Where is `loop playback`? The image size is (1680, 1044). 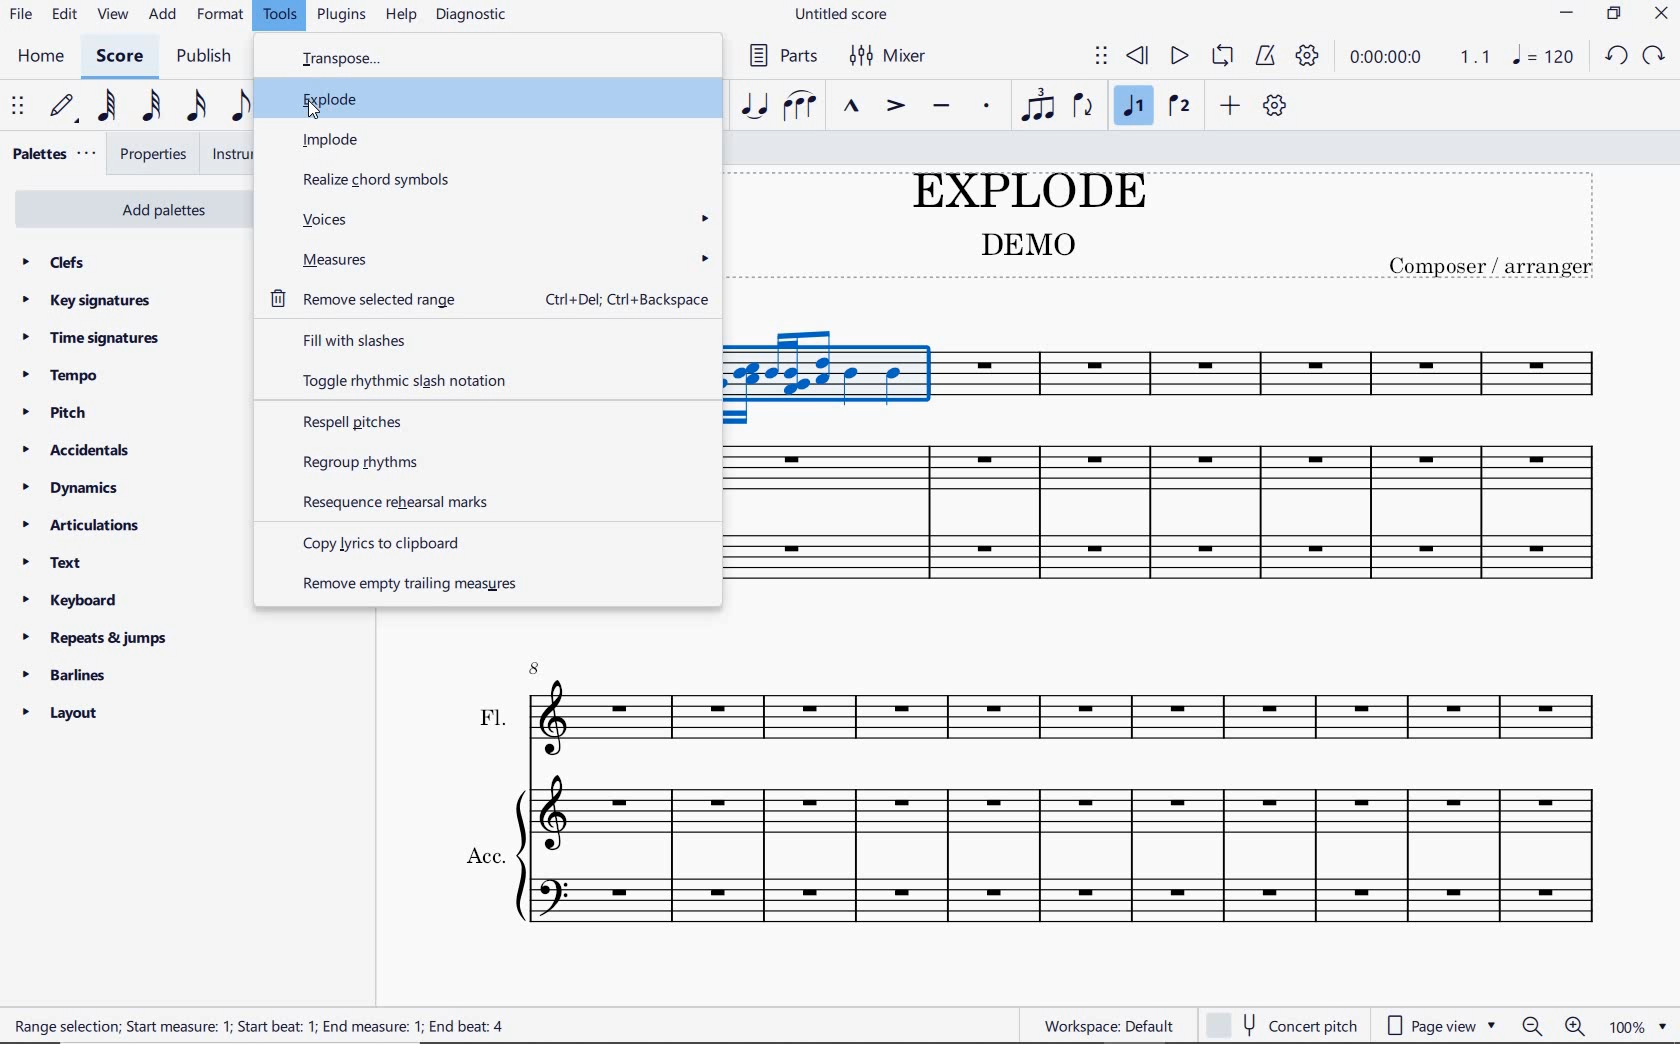
loop playback is located at coordinates (1222, 58).